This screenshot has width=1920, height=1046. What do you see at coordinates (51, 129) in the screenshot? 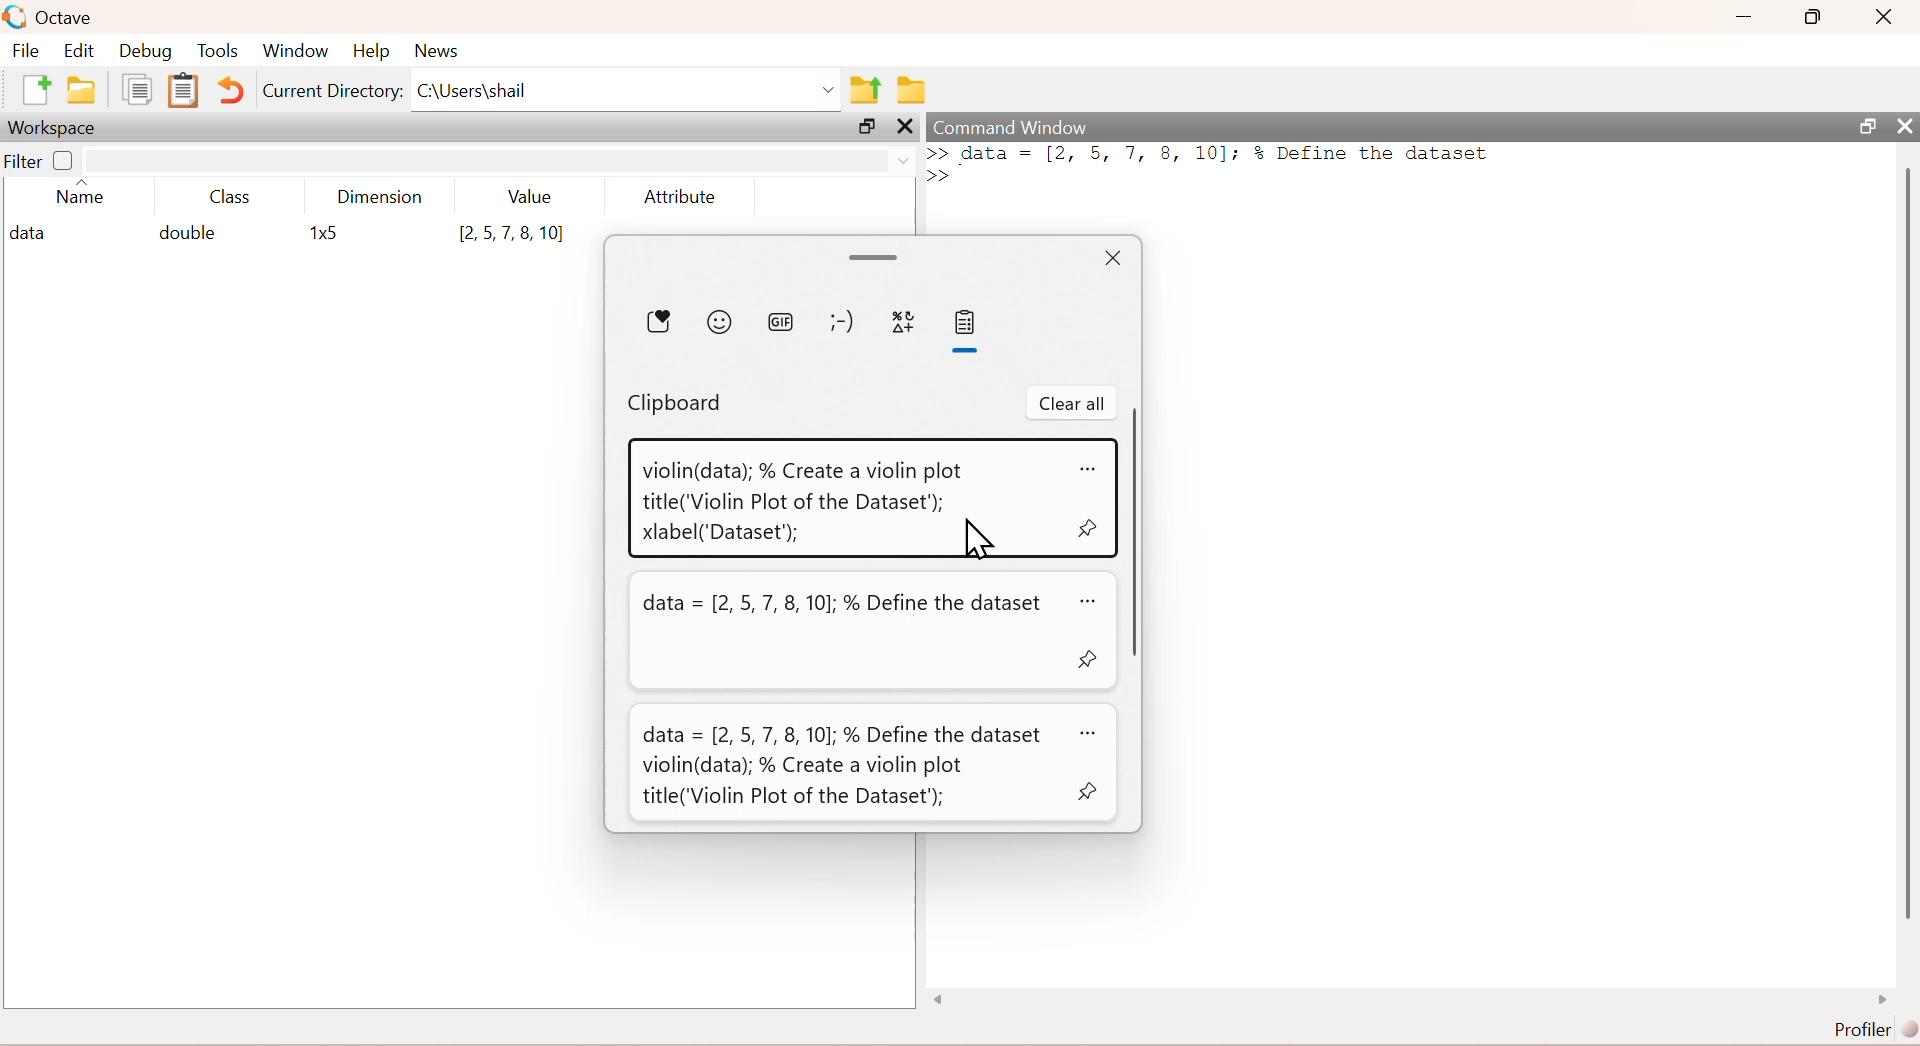
I see `Workspace` at bounding box center [51, 129].